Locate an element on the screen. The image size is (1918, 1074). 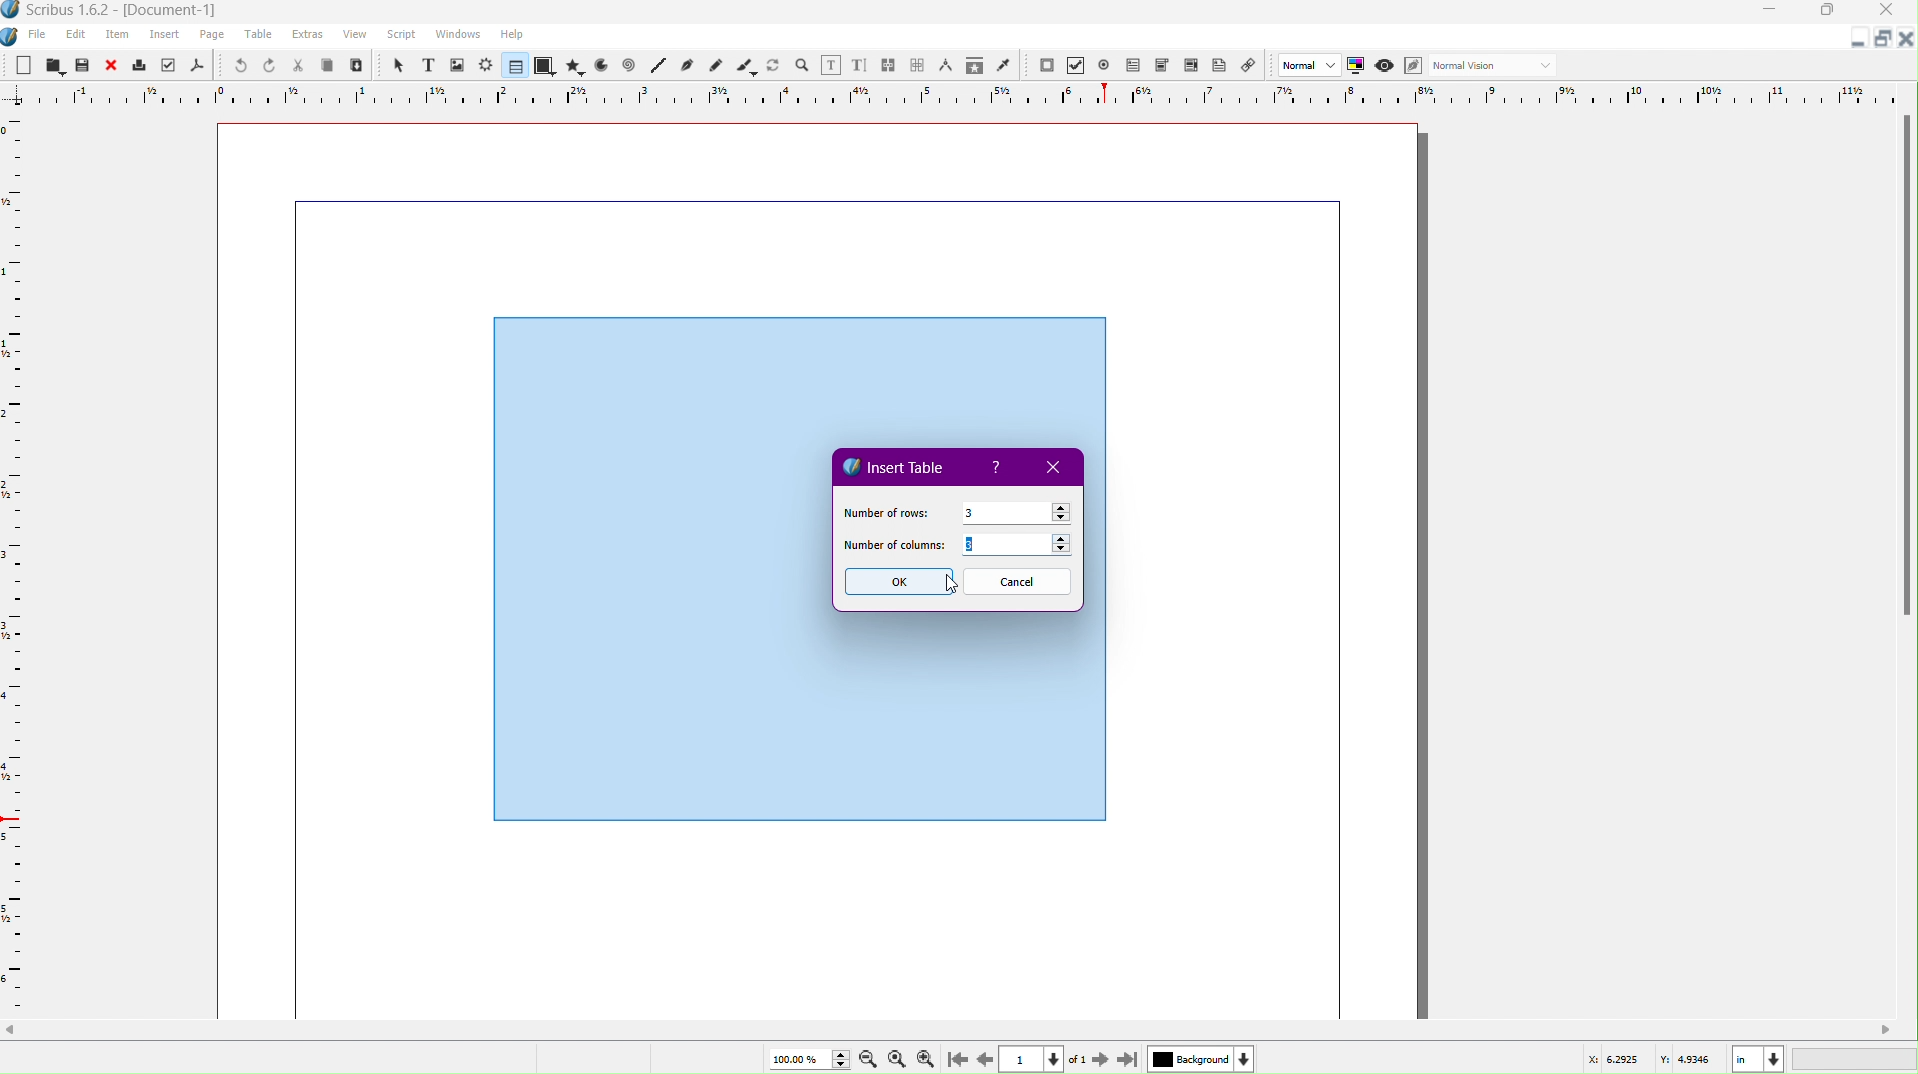
Ruler Line is located at coordinates (22, 564).